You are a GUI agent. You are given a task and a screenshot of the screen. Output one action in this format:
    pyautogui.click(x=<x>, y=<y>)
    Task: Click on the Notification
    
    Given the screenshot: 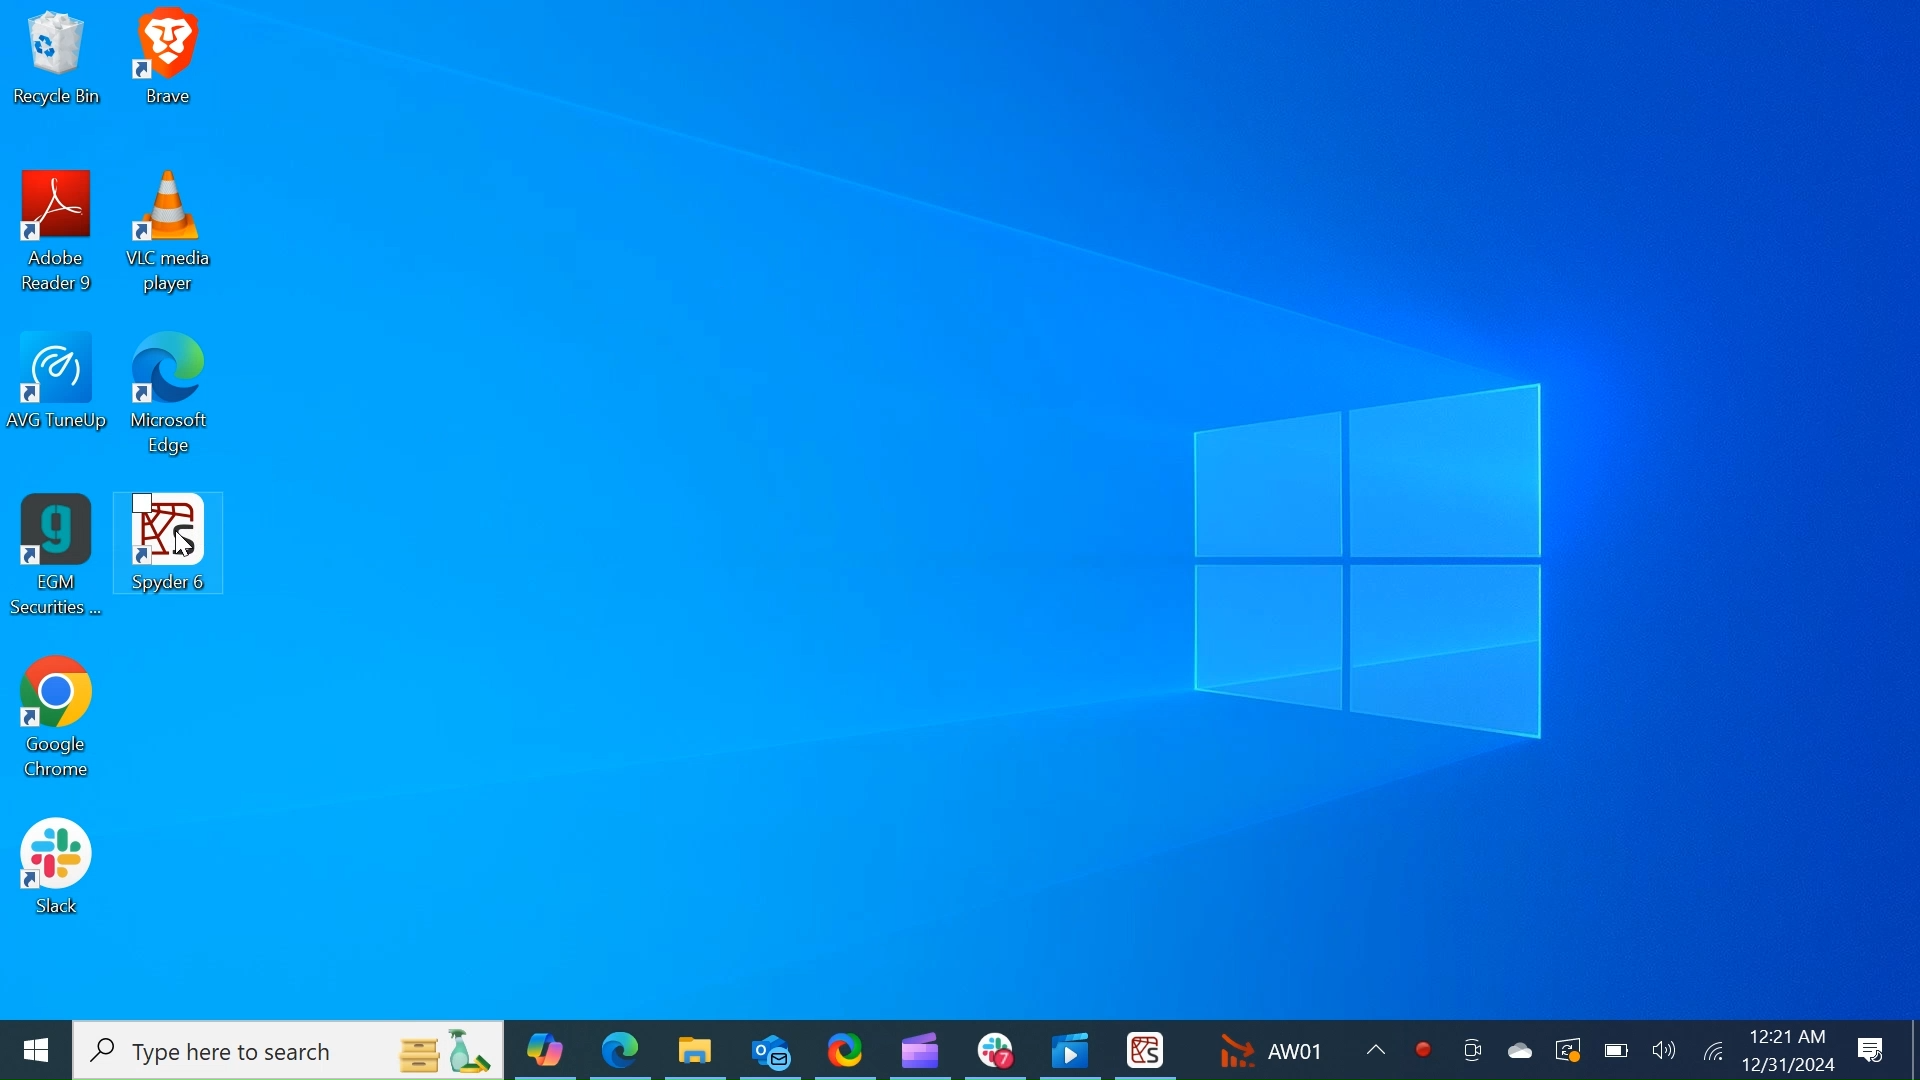 What is the action you would take?
    pyautogui.click(x=1871, y=1049)
    